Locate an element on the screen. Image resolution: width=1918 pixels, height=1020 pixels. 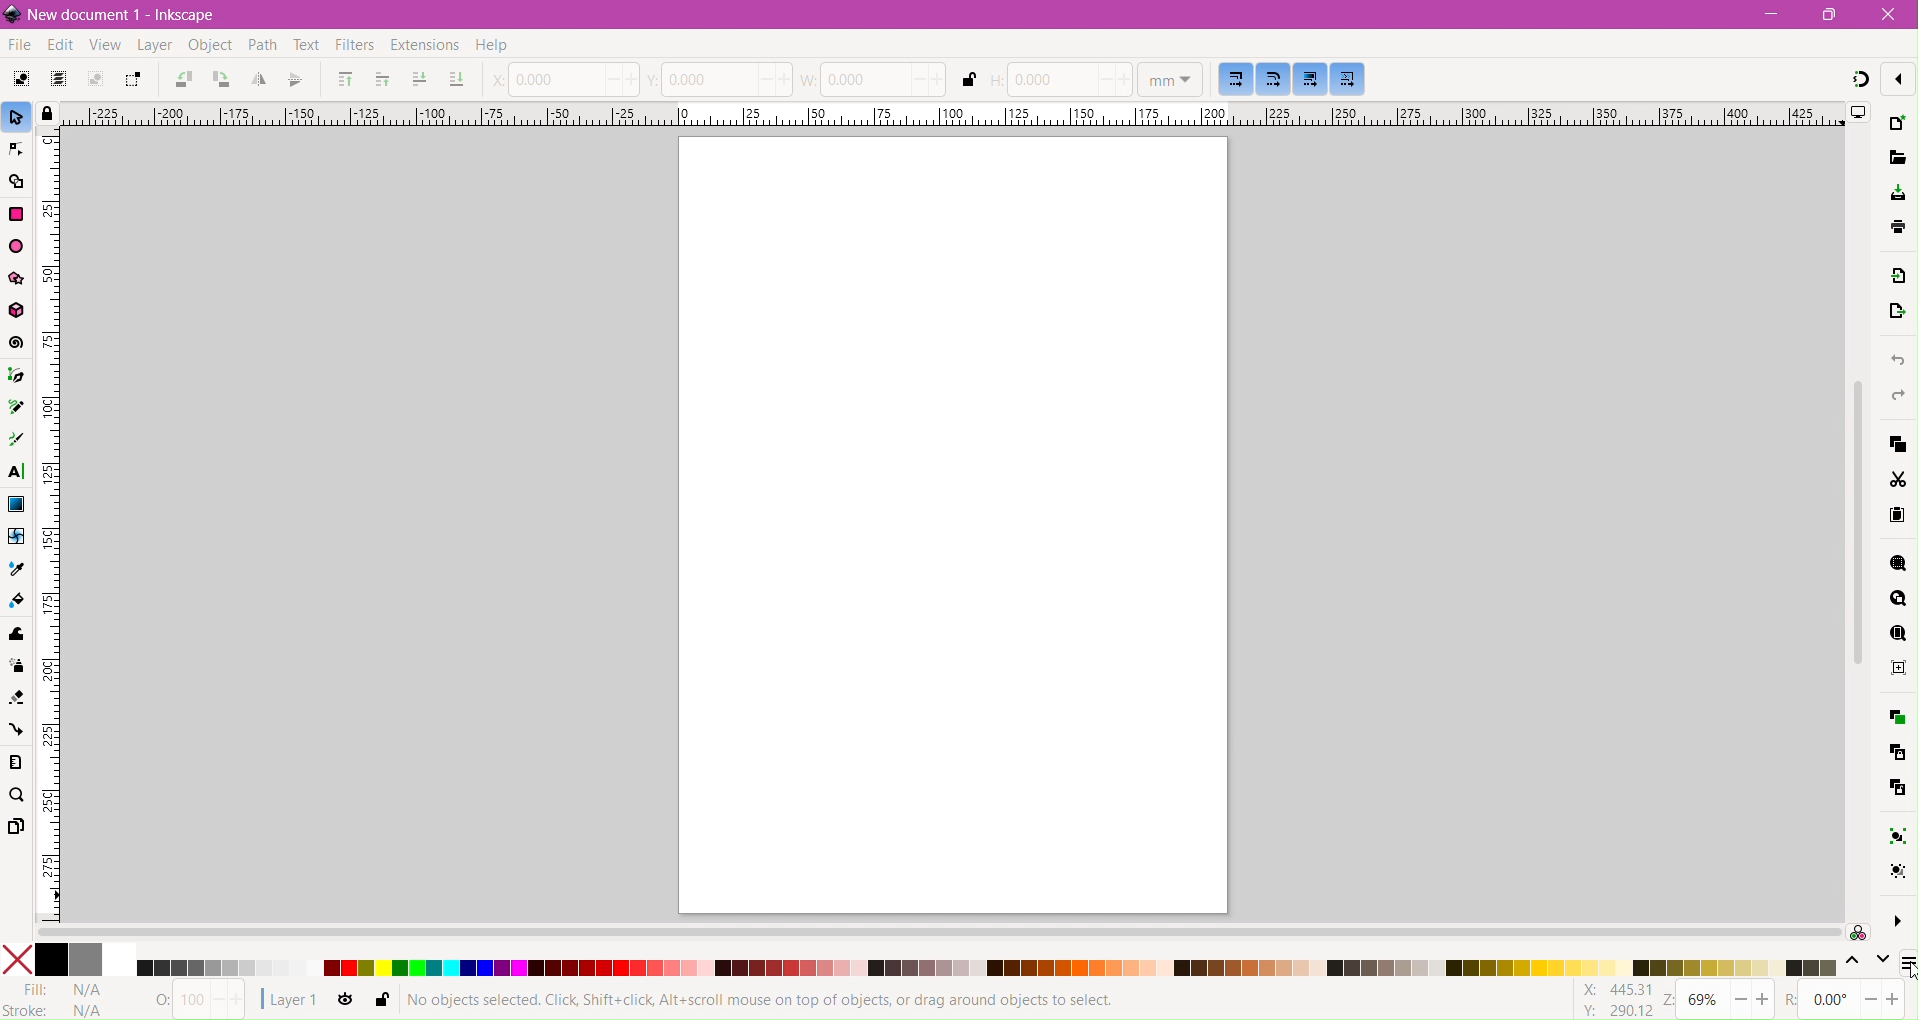
Move gradients along with the objects is located at coordinates (1309, 79).